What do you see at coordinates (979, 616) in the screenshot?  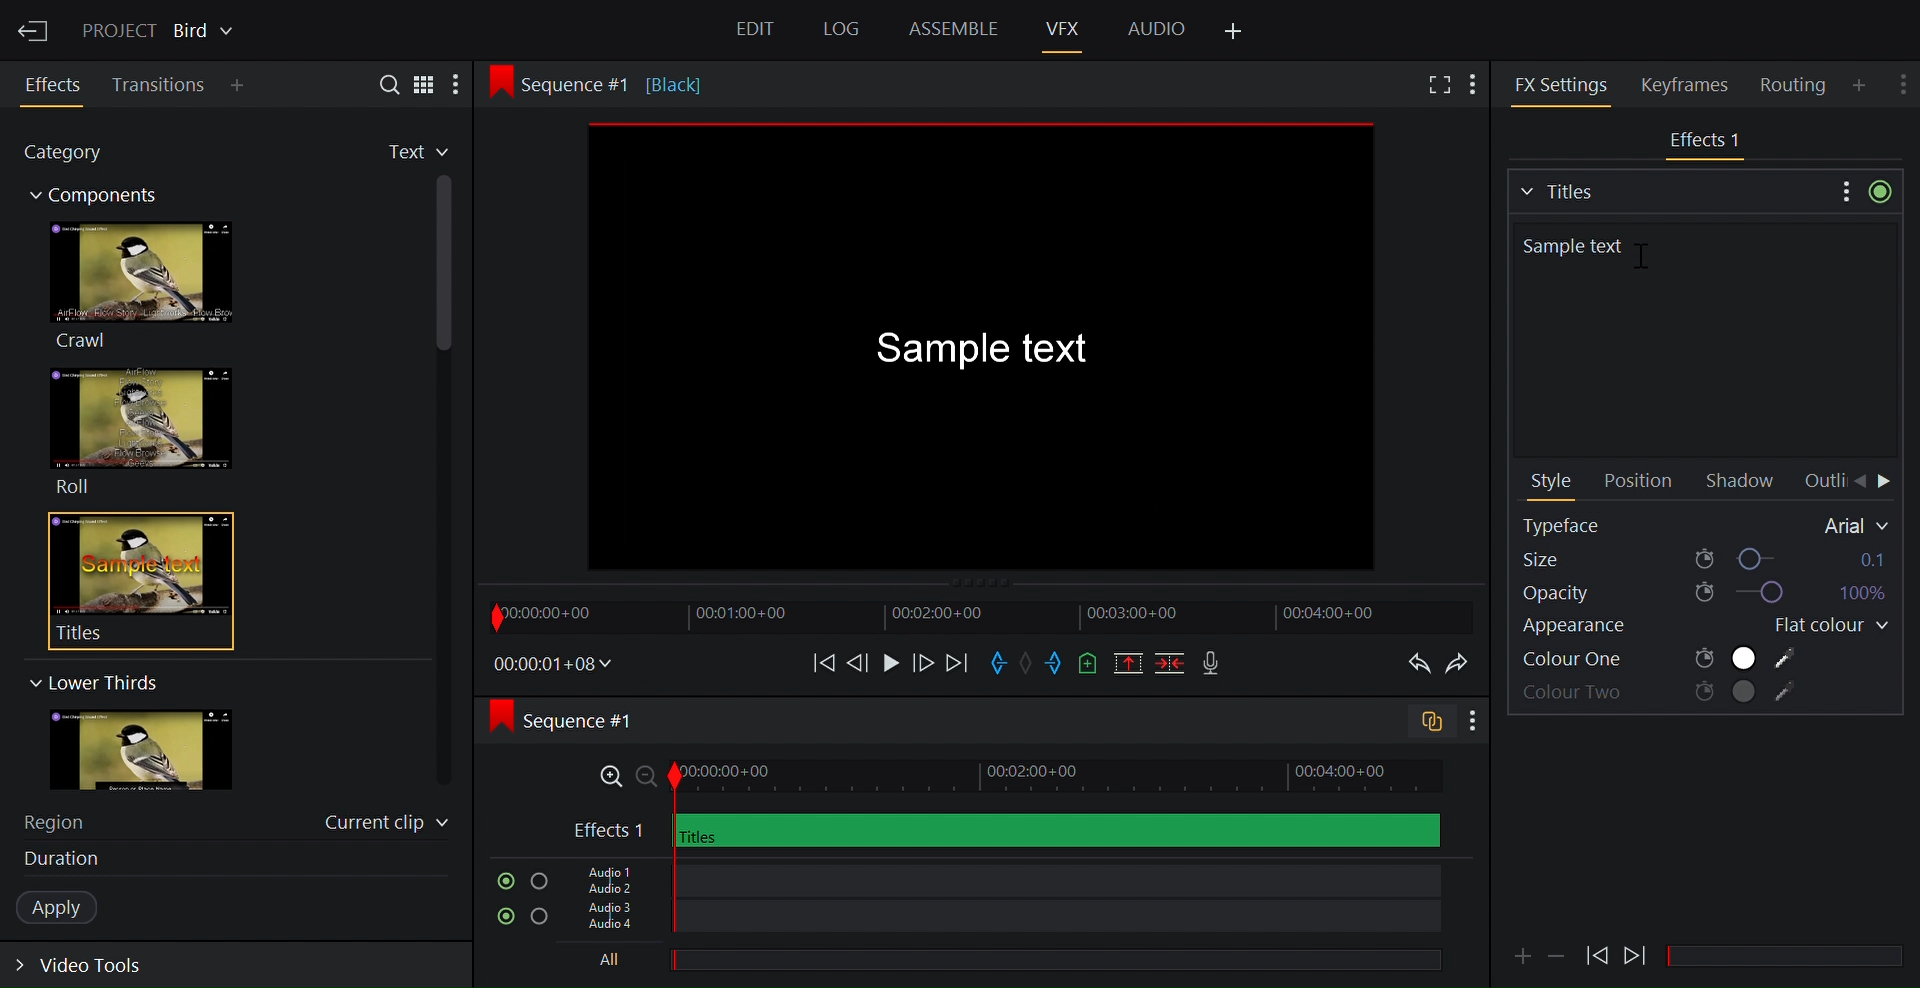 I see `Timeline` at bounding box center [979, 616].